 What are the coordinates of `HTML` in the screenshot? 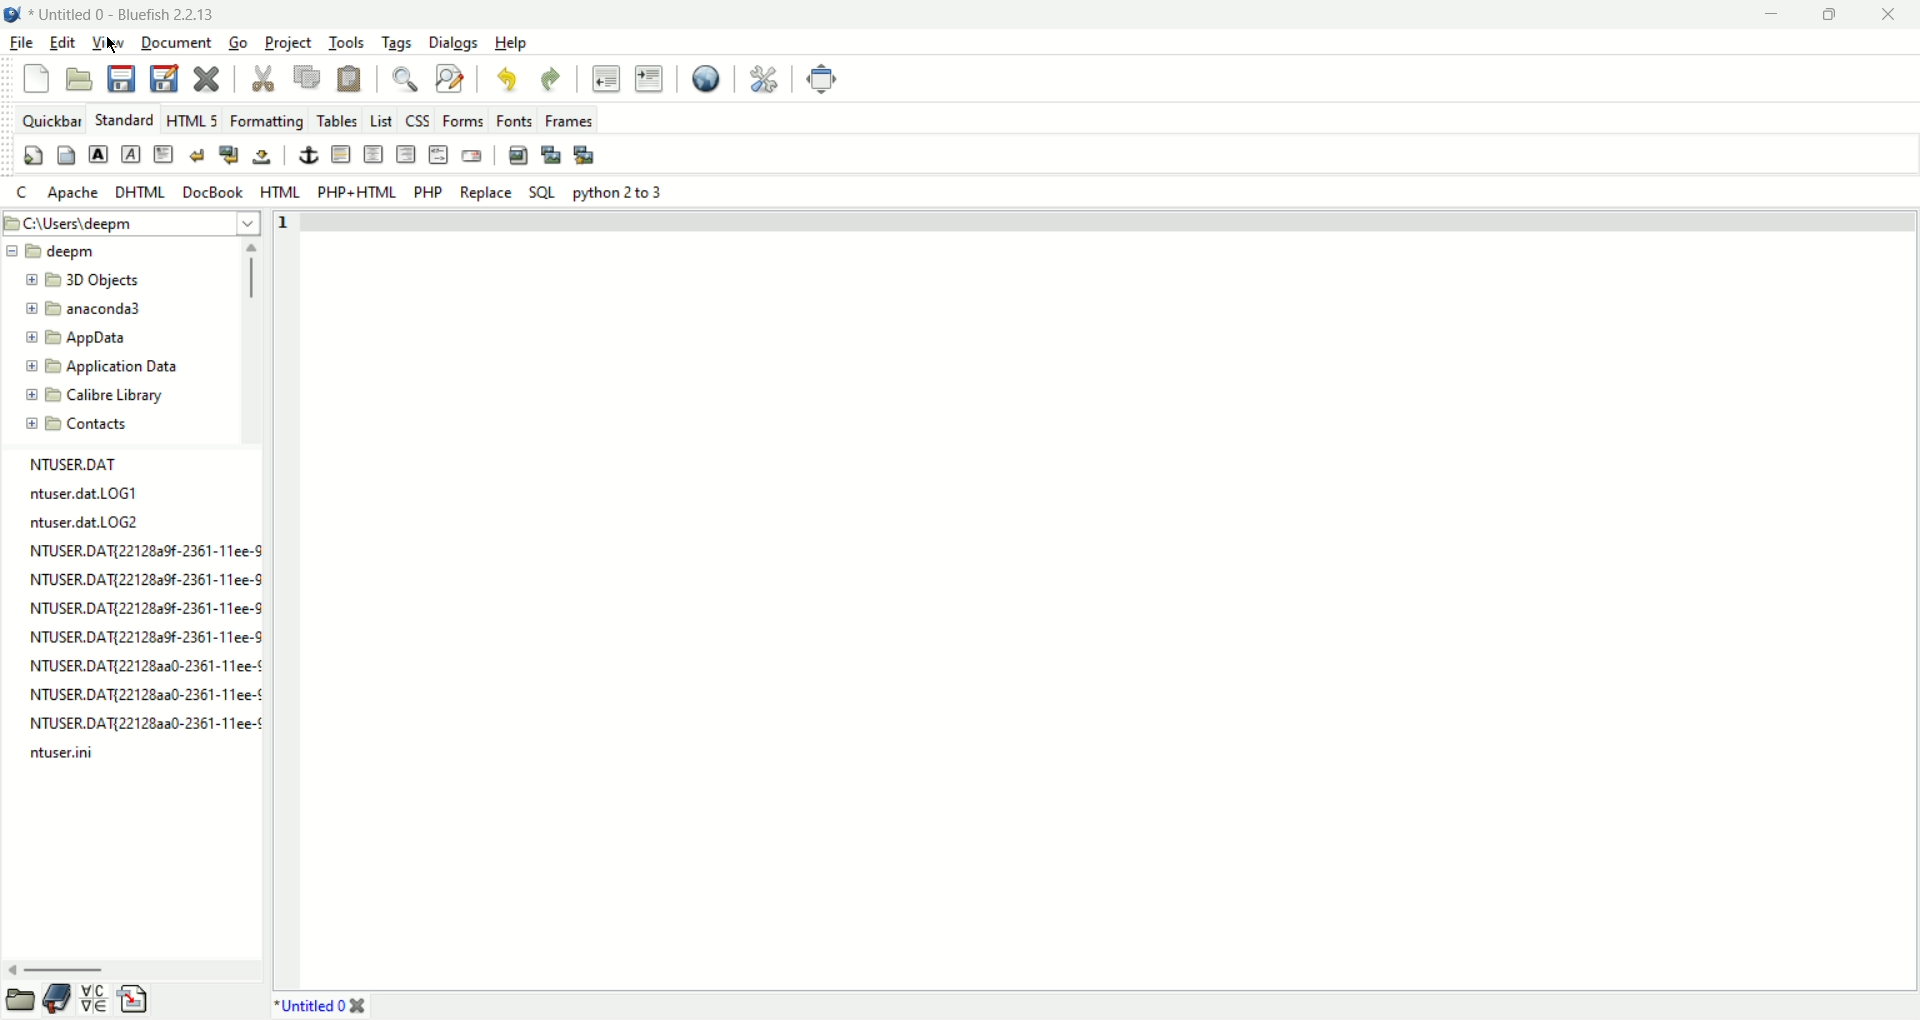 It's located at (282, 192).